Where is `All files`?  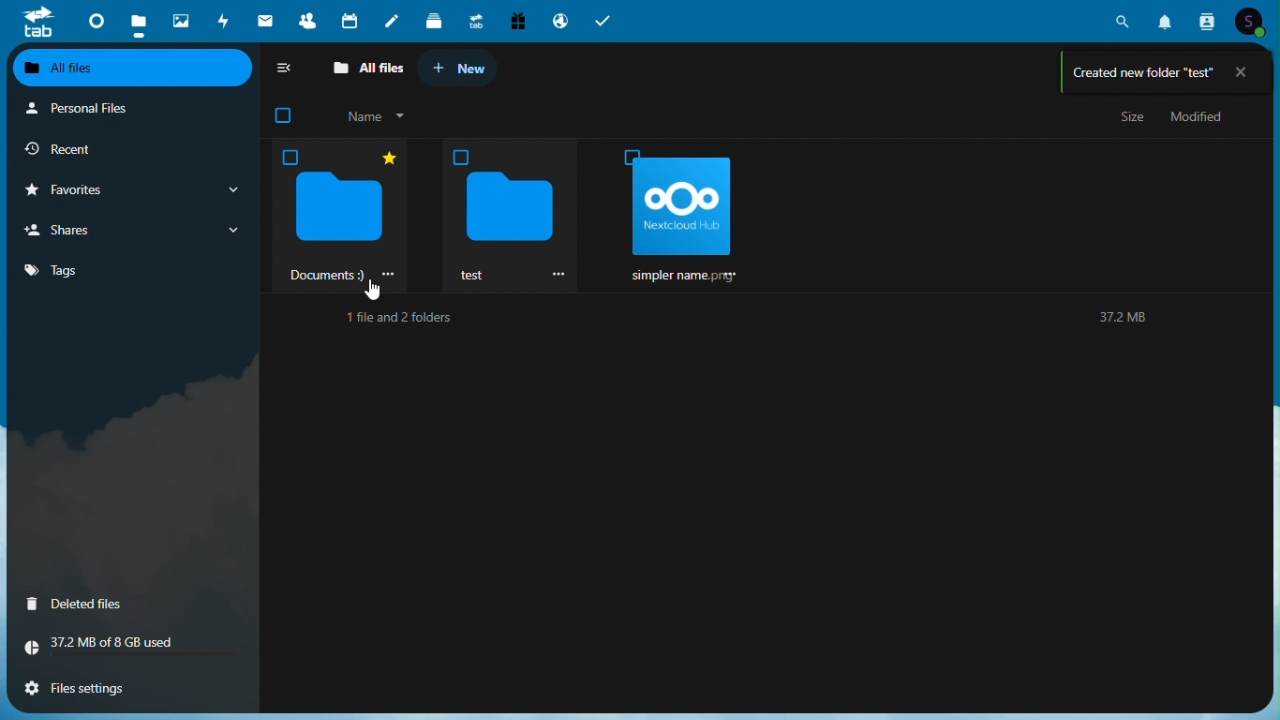 All files is located at coordinates (364, 66).